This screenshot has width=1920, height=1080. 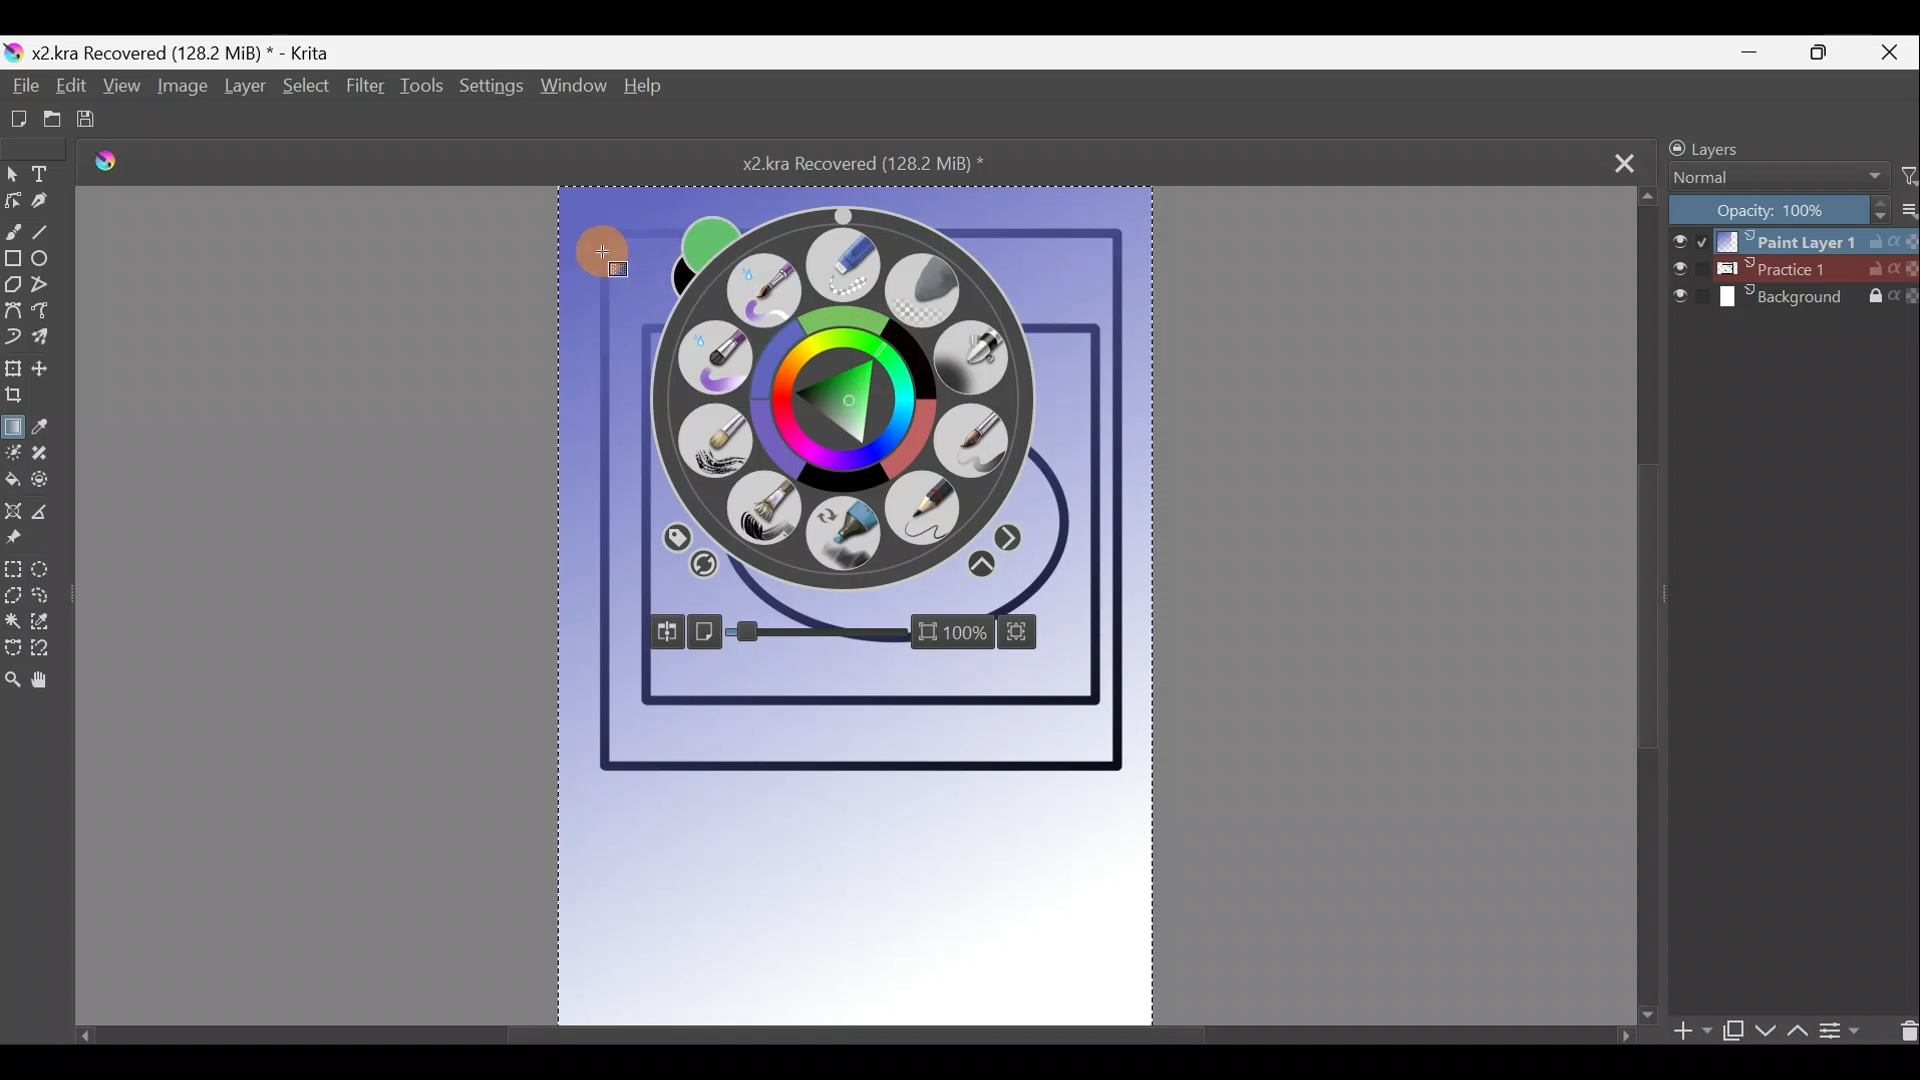 I want to click on Window, so click(x=574, y=90).